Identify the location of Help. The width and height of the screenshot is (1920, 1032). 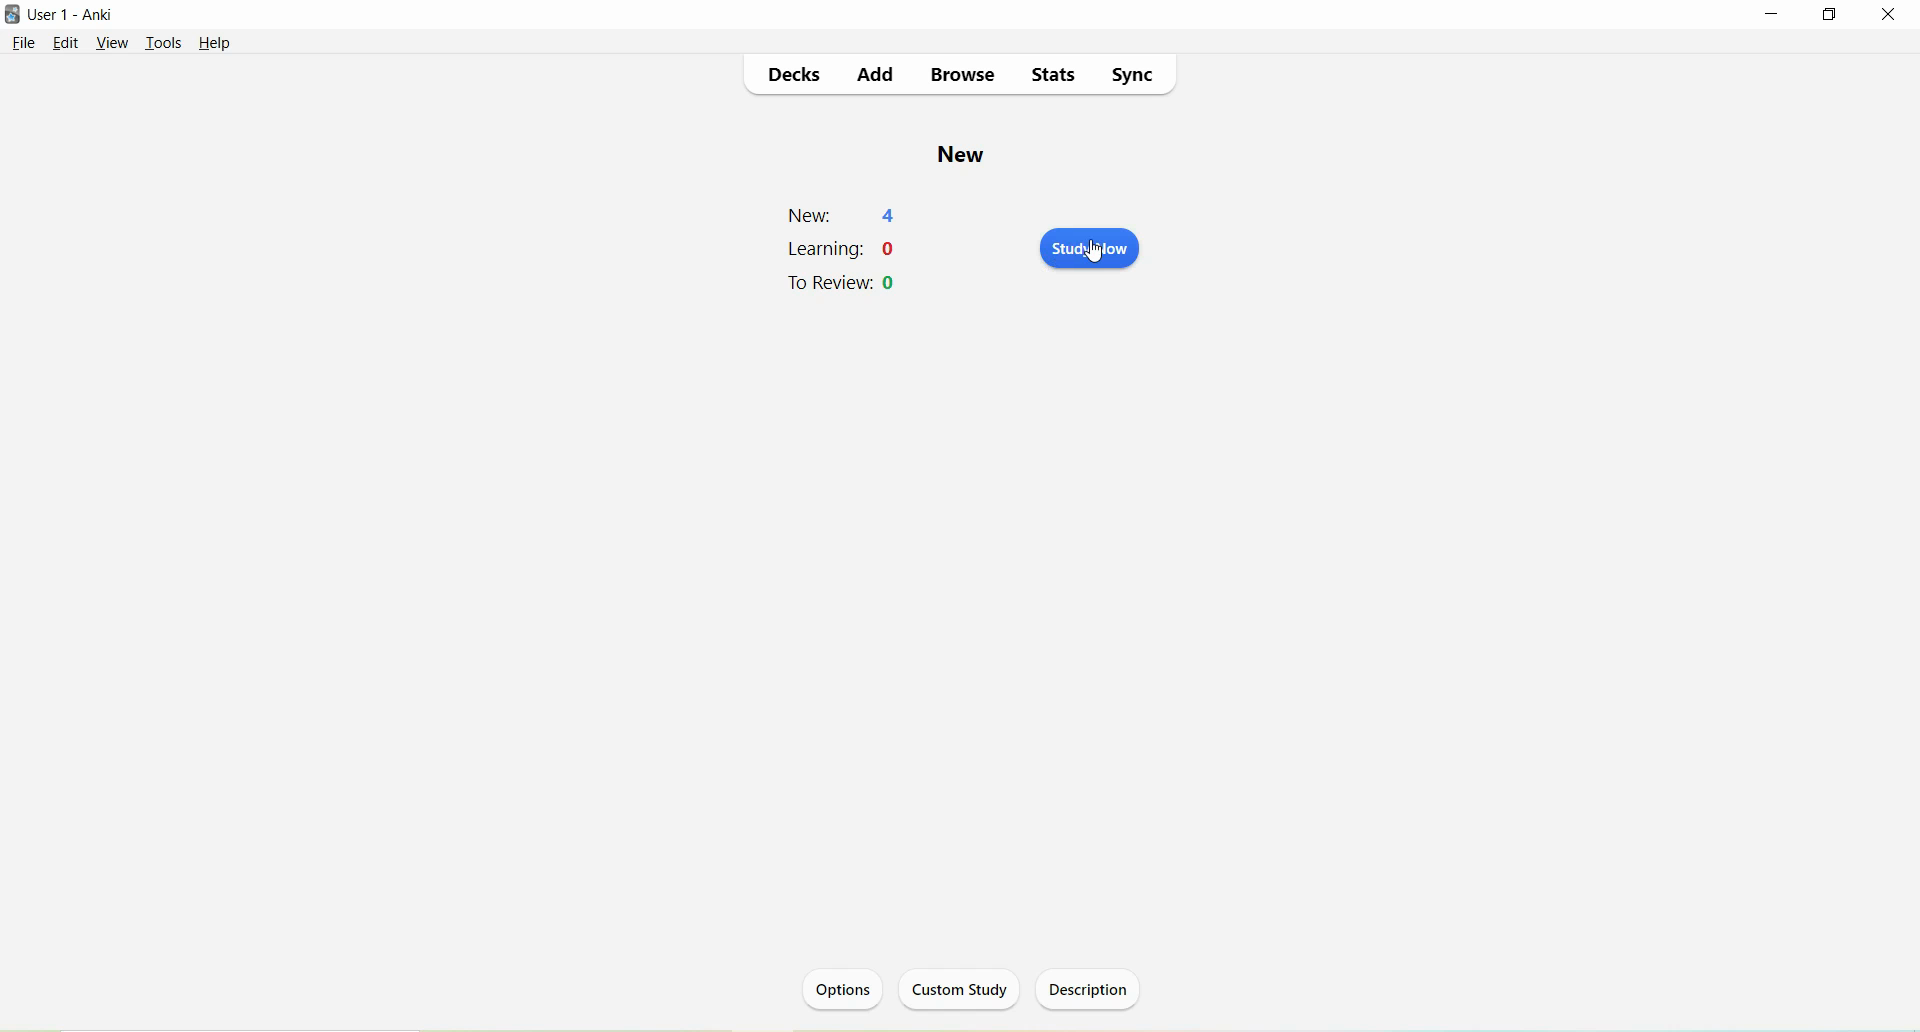
(216, 44).